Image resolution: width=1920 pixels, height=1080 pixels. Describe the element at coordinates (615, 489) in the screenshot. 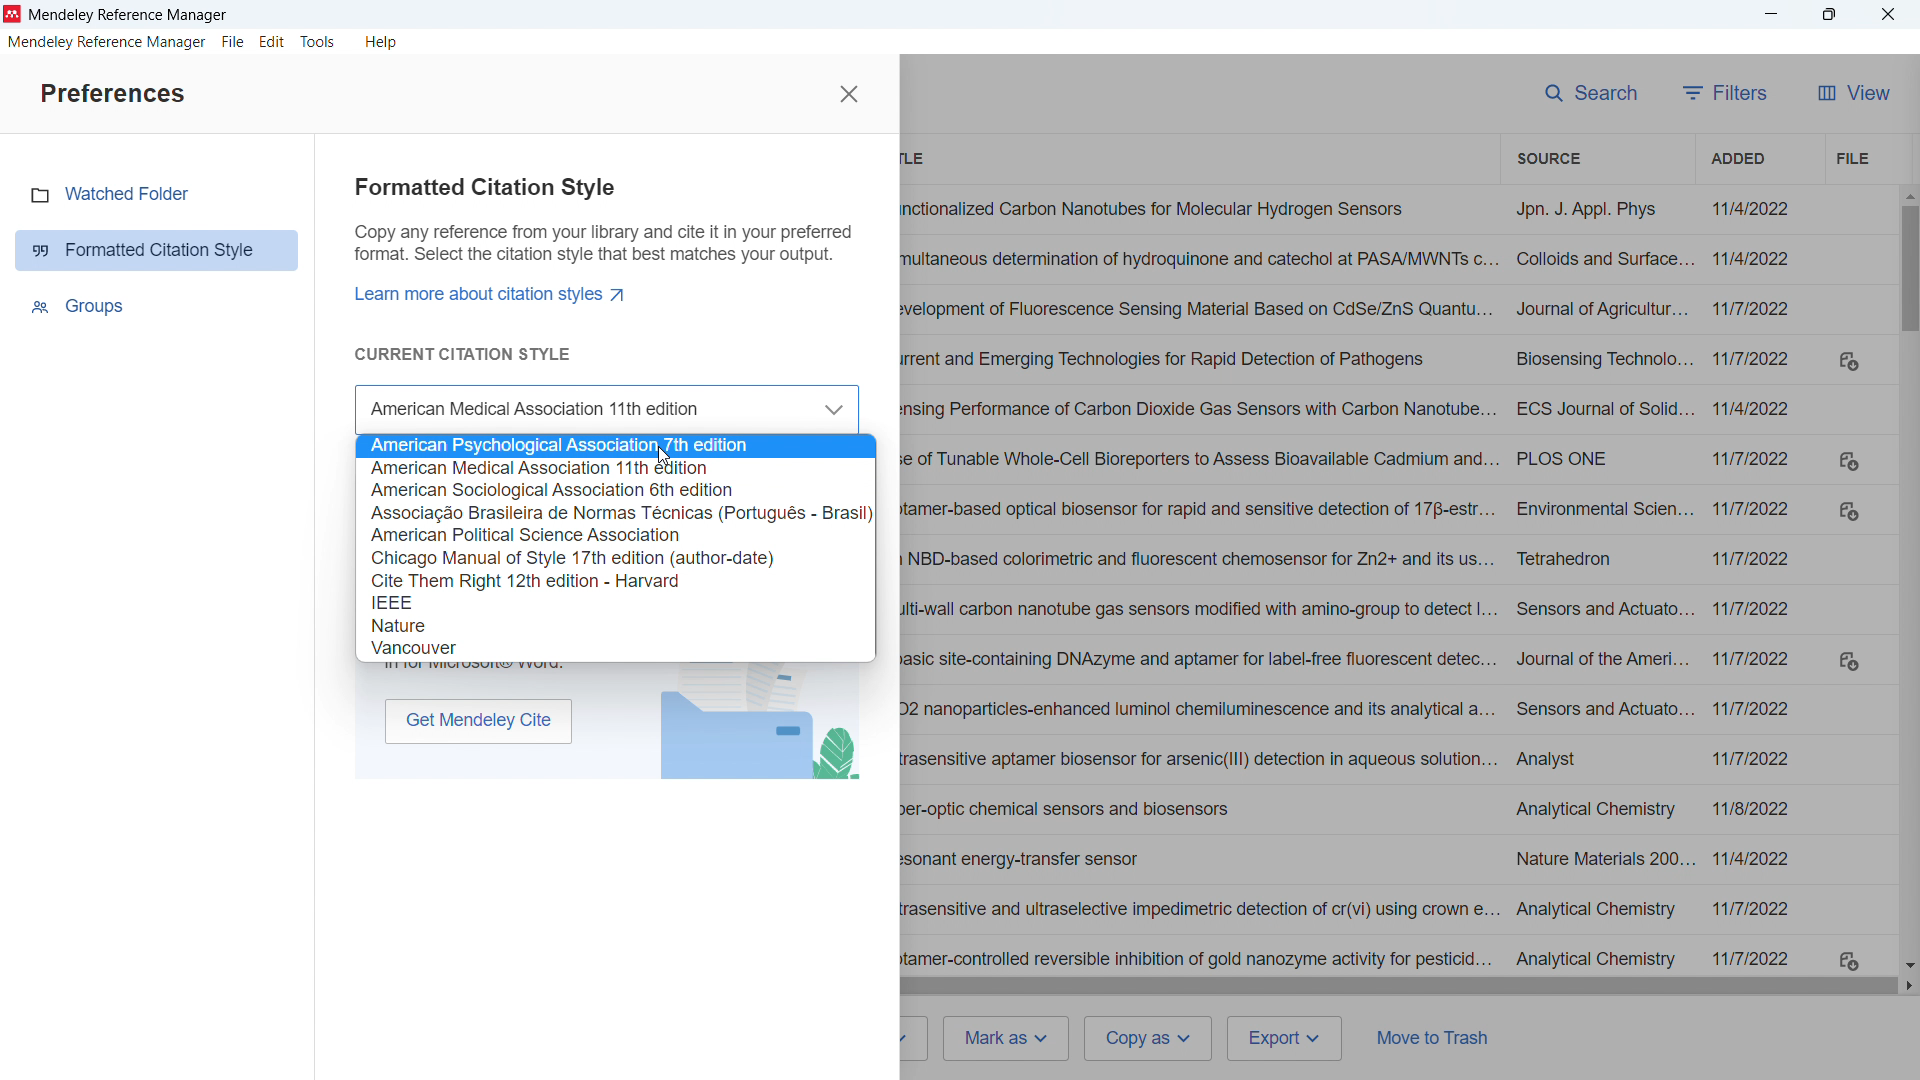

I see `American sociological association 6th edition` at that location.